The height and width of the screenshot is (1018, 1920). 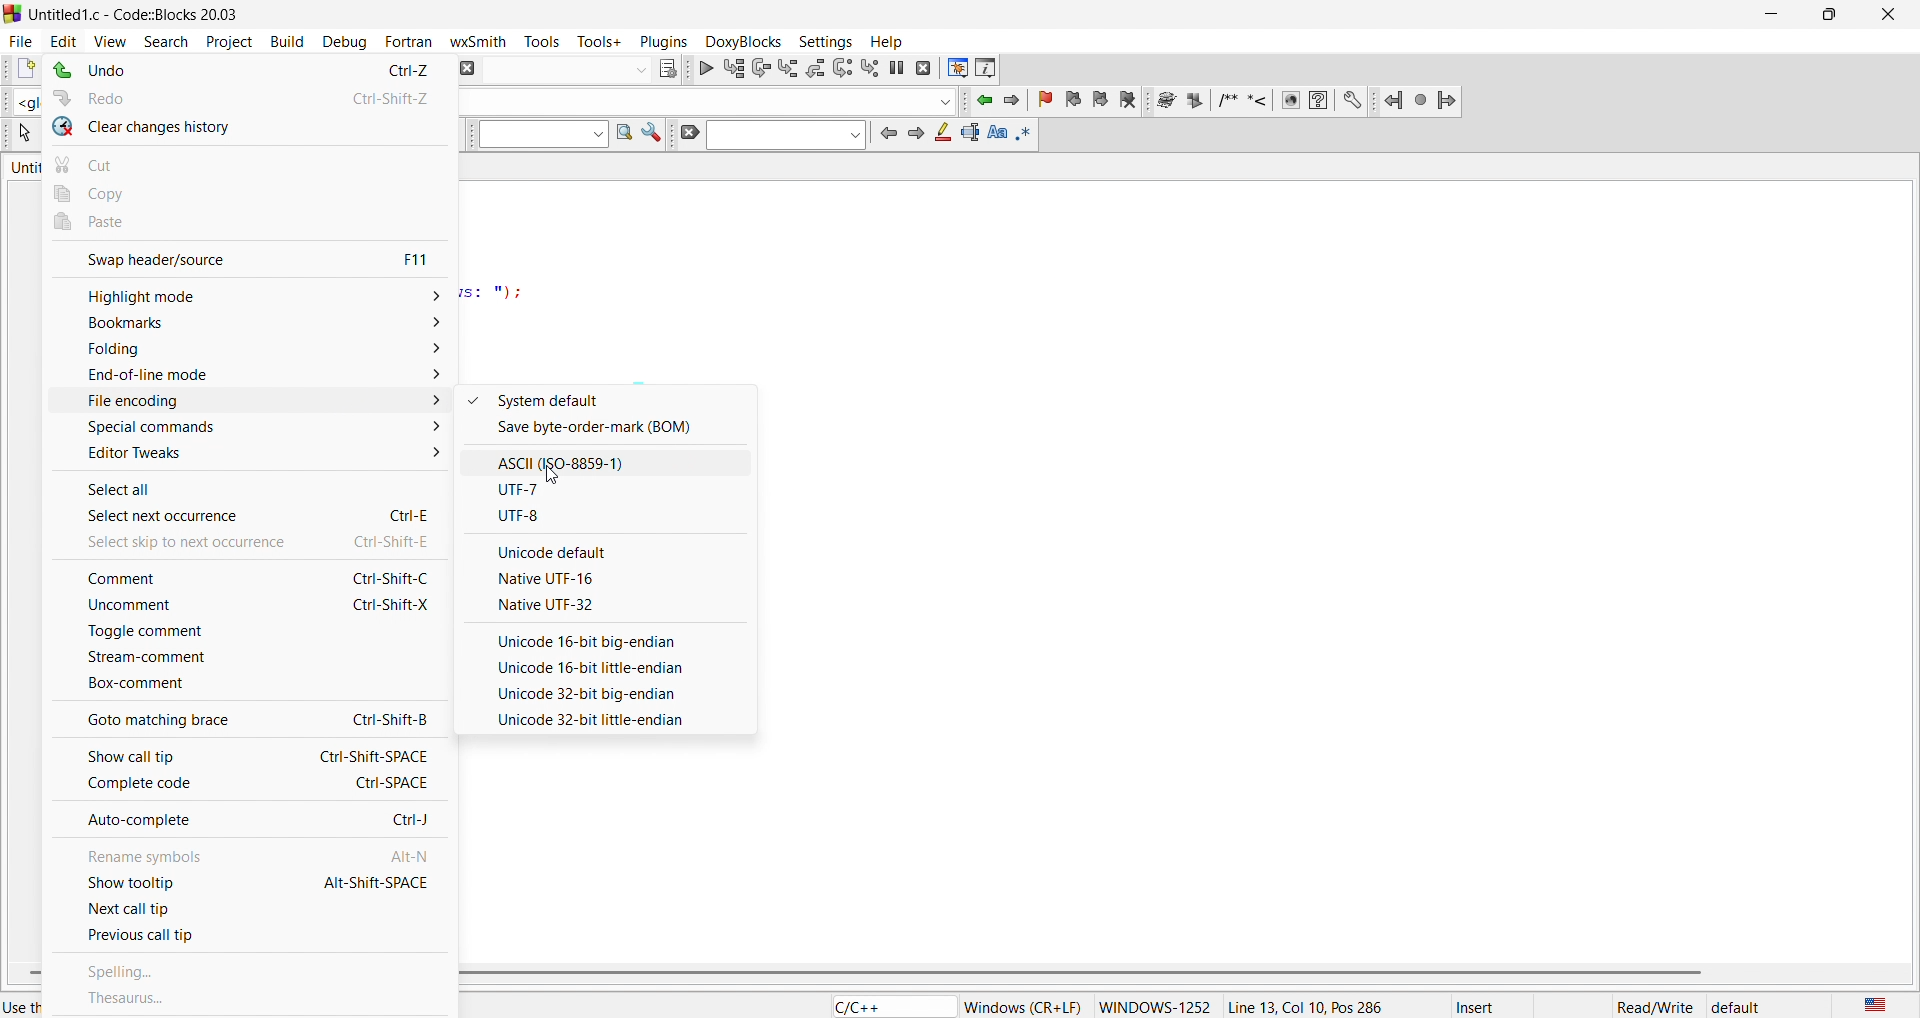 What do you see at coordinates (604, 516) in the screenshot?
I see `UTF-8` at bounding box center [604, 516].